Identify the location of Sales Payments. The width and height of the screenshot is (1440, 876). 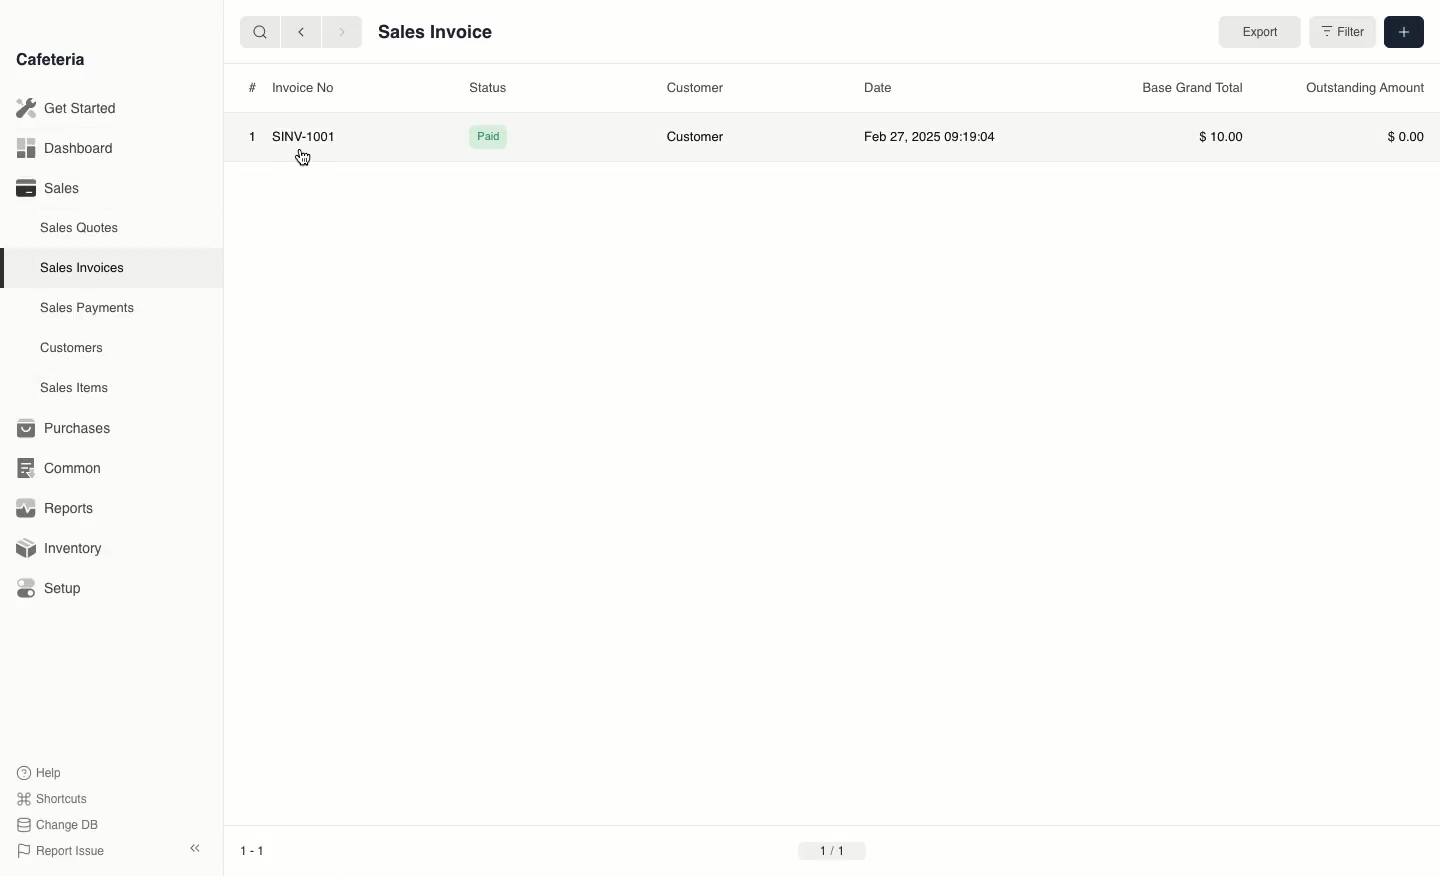
(88, 309).